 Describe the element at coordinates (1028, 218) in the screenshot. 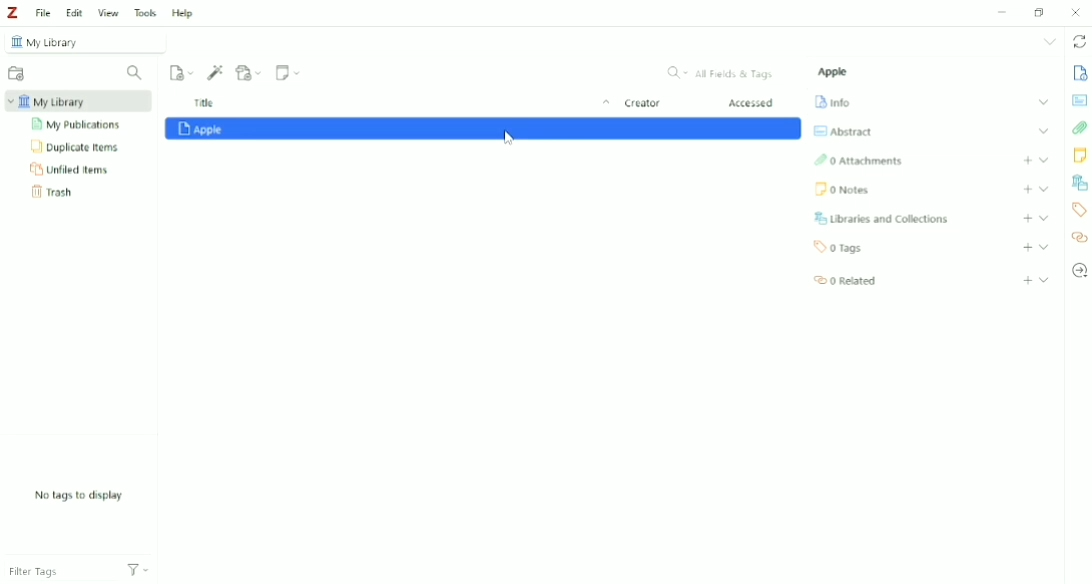

I see `Add` at that location.